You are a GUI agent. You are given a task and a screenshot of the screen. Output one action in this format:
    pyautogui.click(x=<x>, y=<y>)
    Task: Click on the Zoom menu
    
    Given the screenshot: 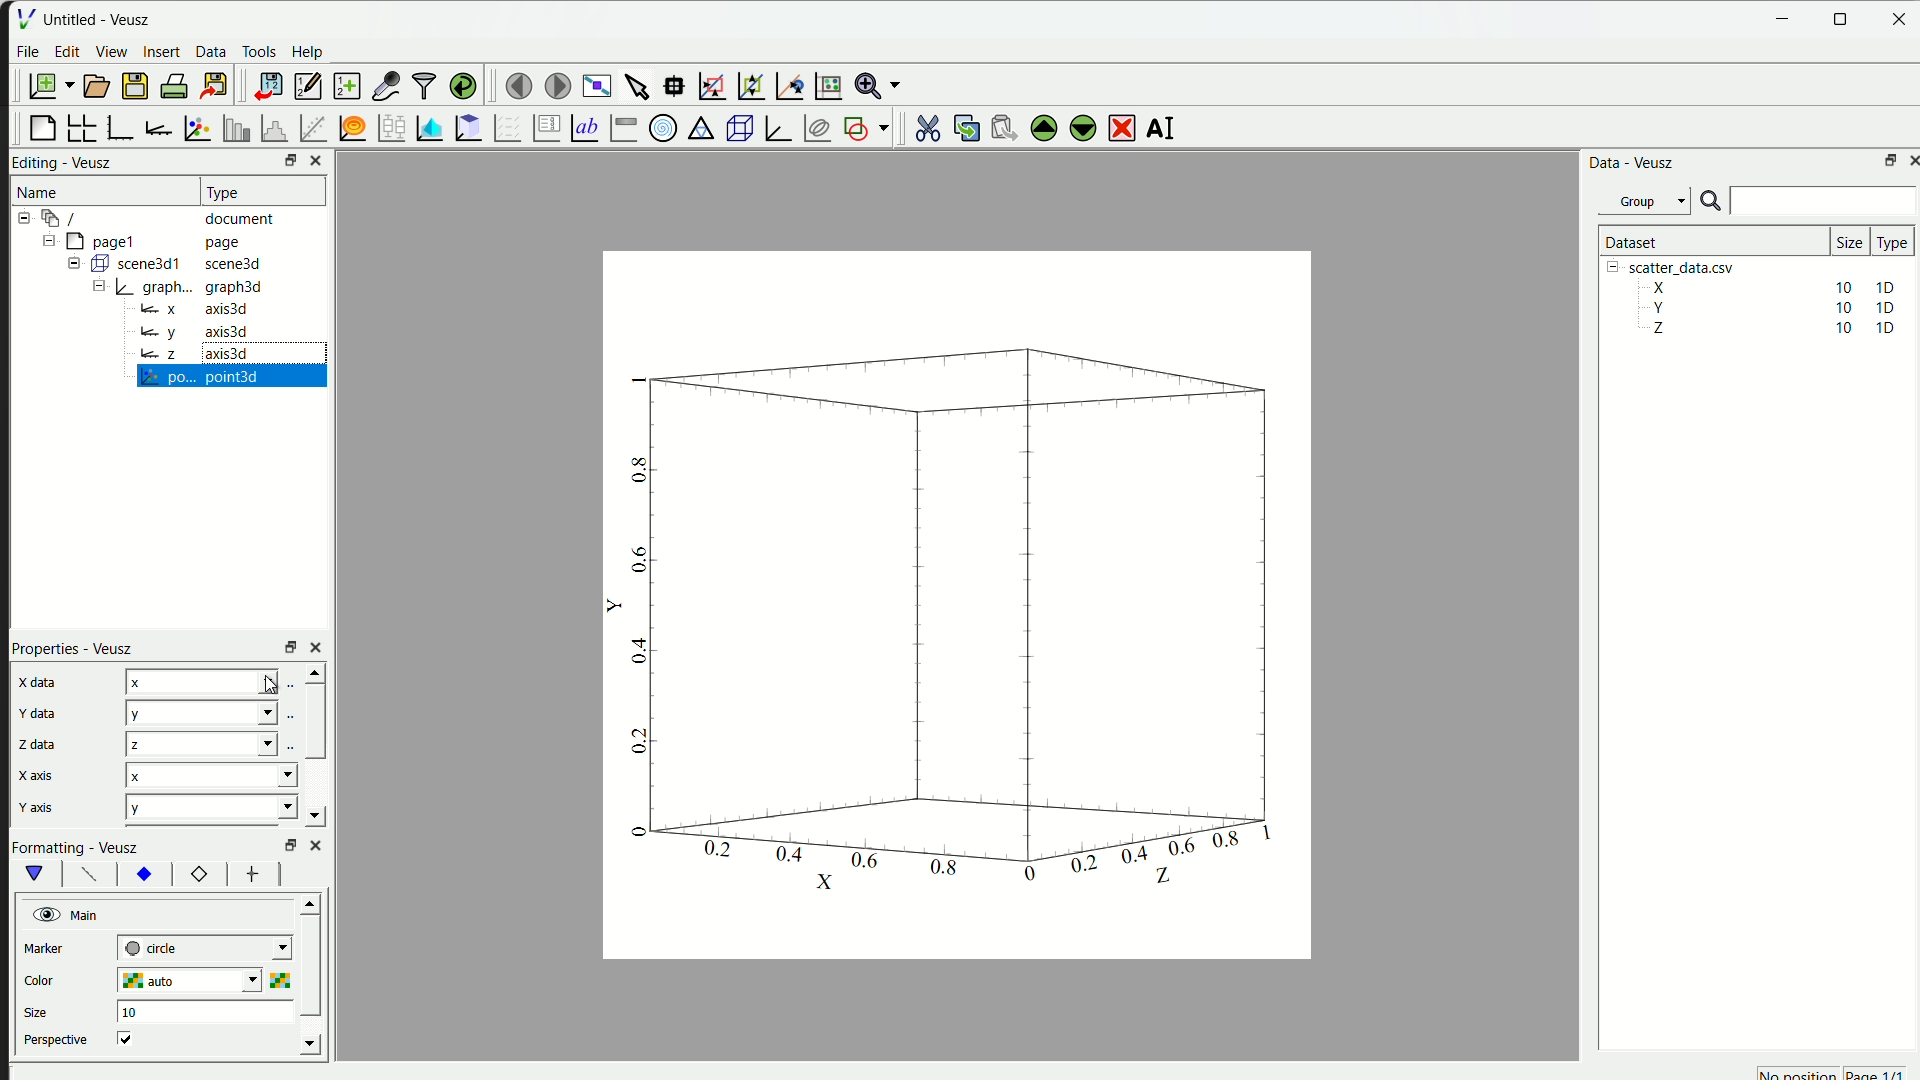 What is the action you would take?
    pyautogui.click(x=876, y=85)
    